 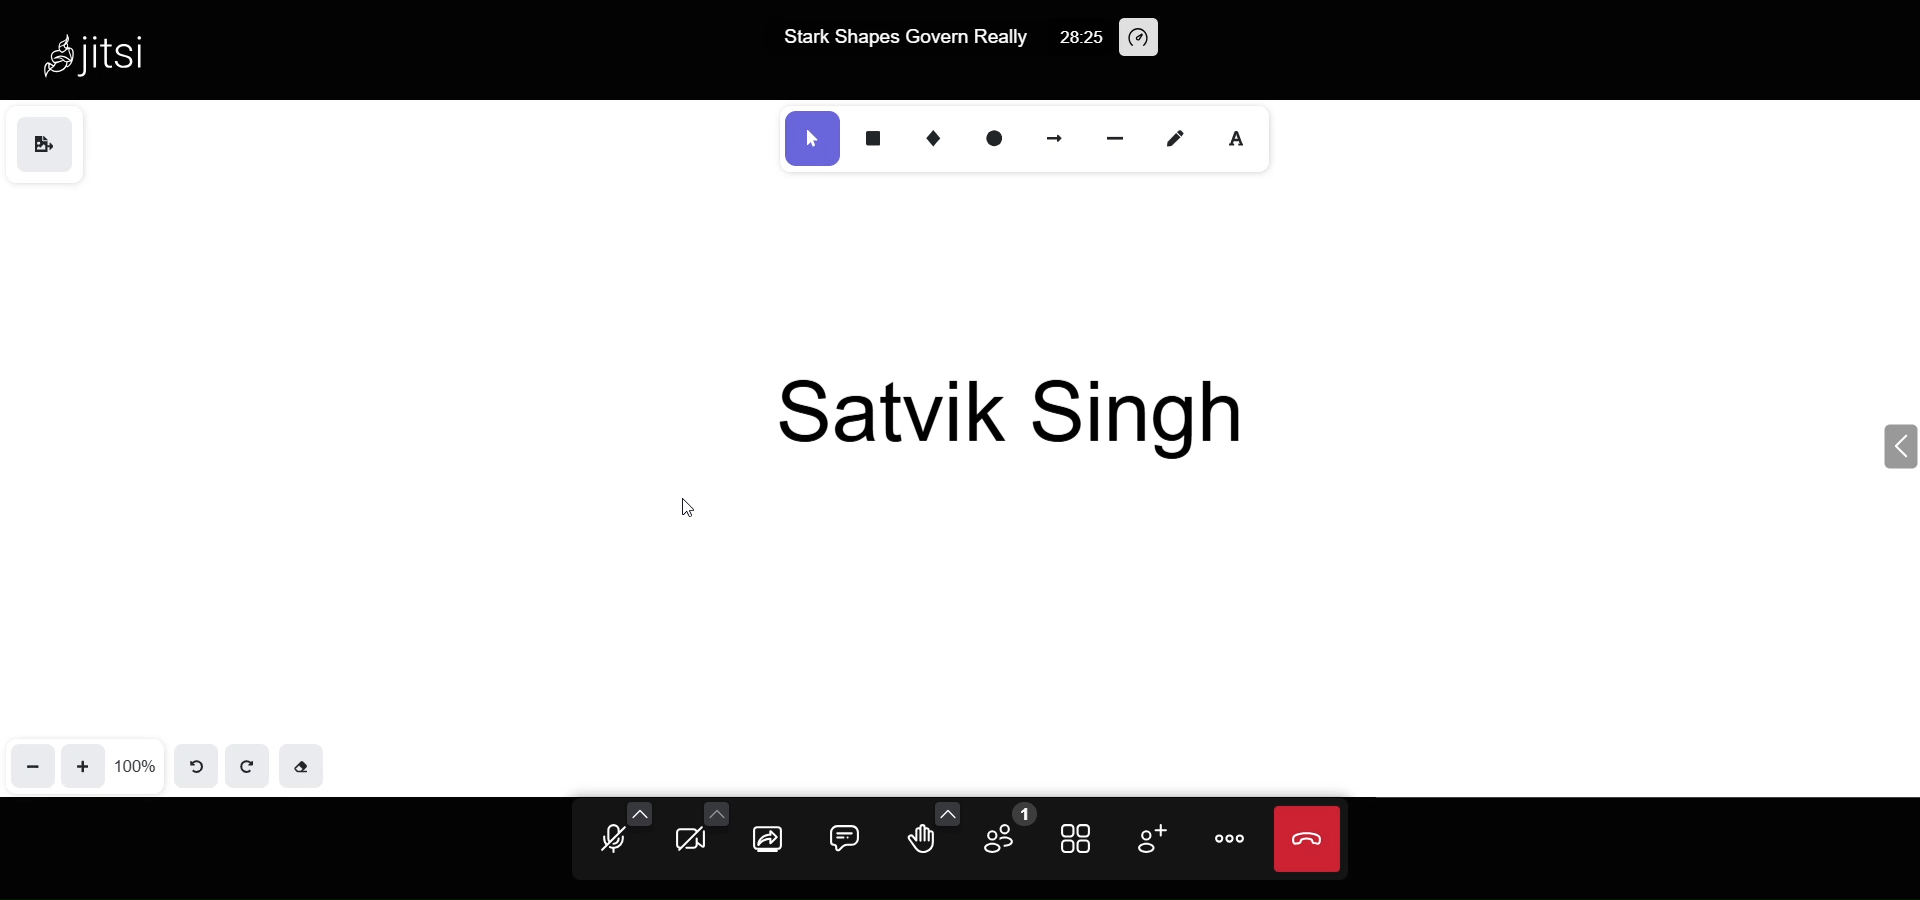 What do you see at coordinates (946, 811) in the screenshot?
I see `more emoji` at bounding box center [946, 811].